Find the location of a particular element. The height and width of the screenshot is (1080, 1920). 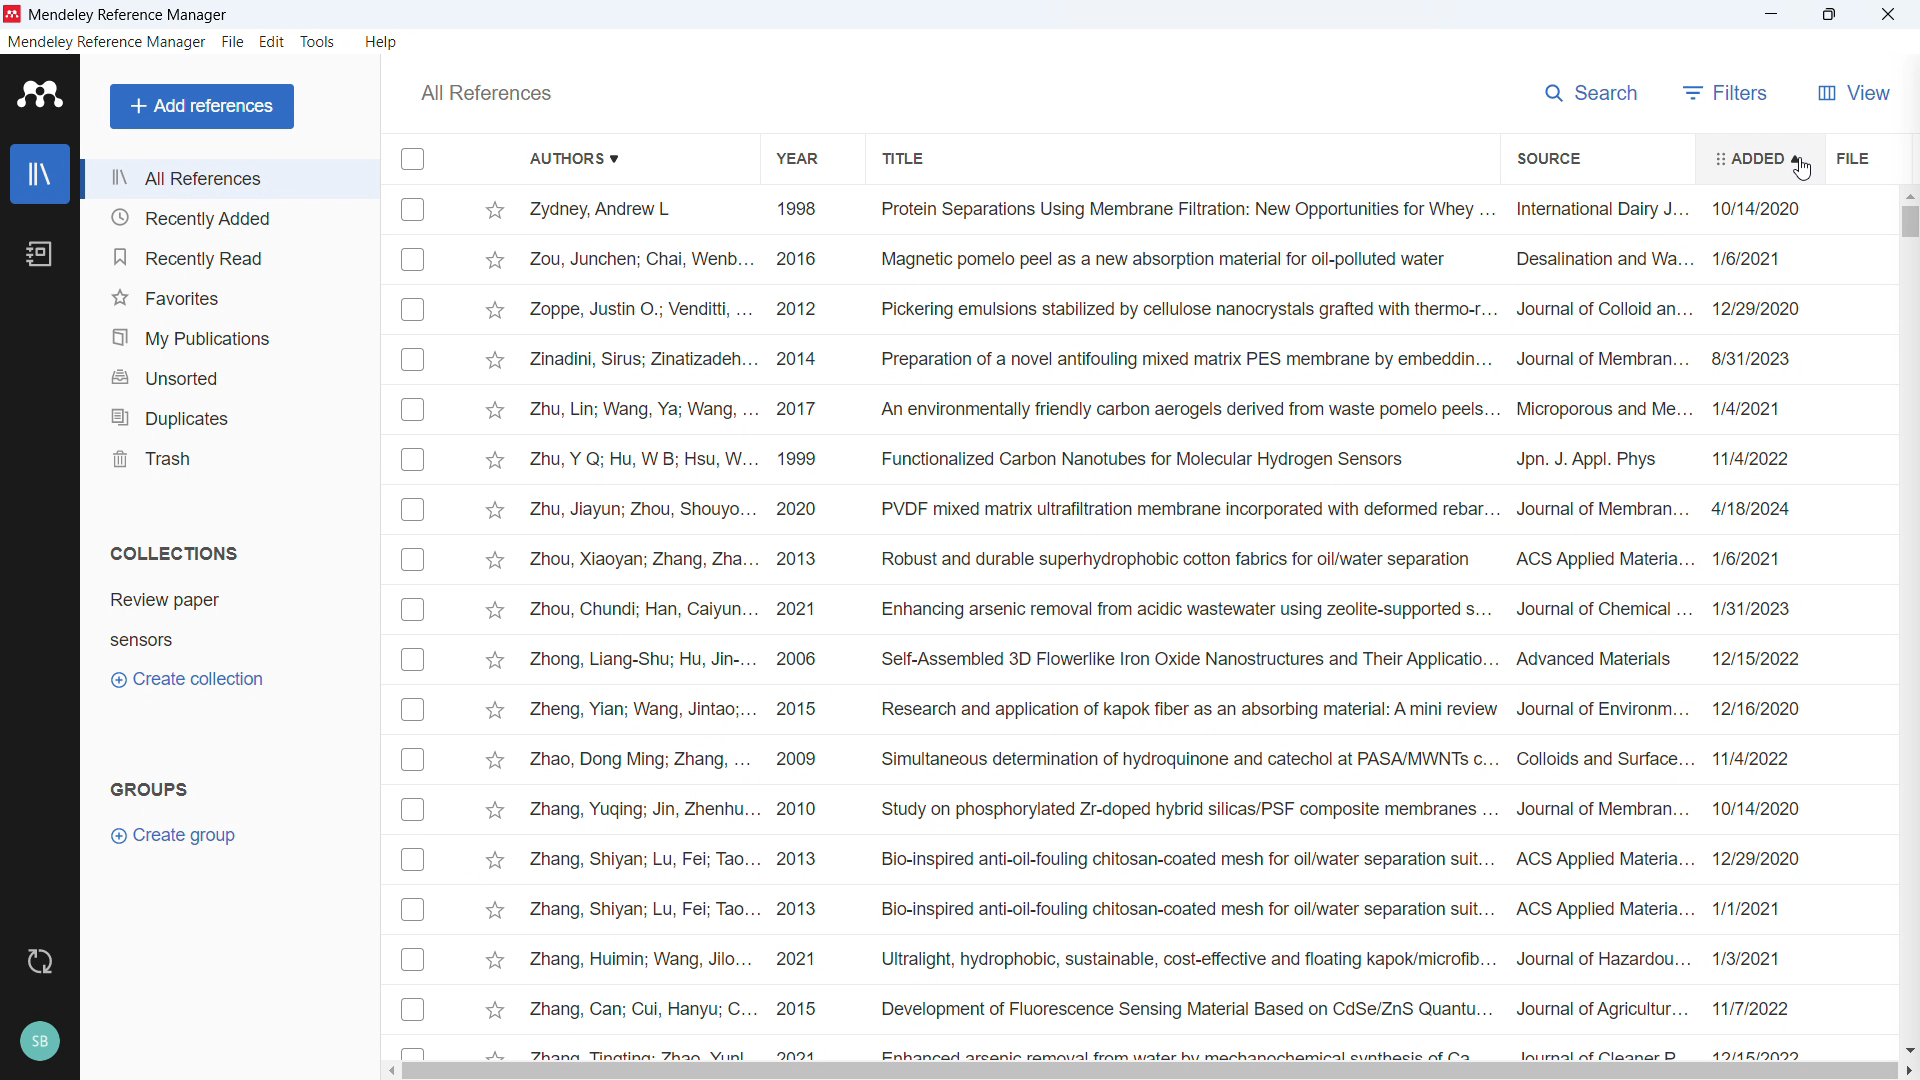

Date of addition of individual entries  is located at coordinates (1760, 628).